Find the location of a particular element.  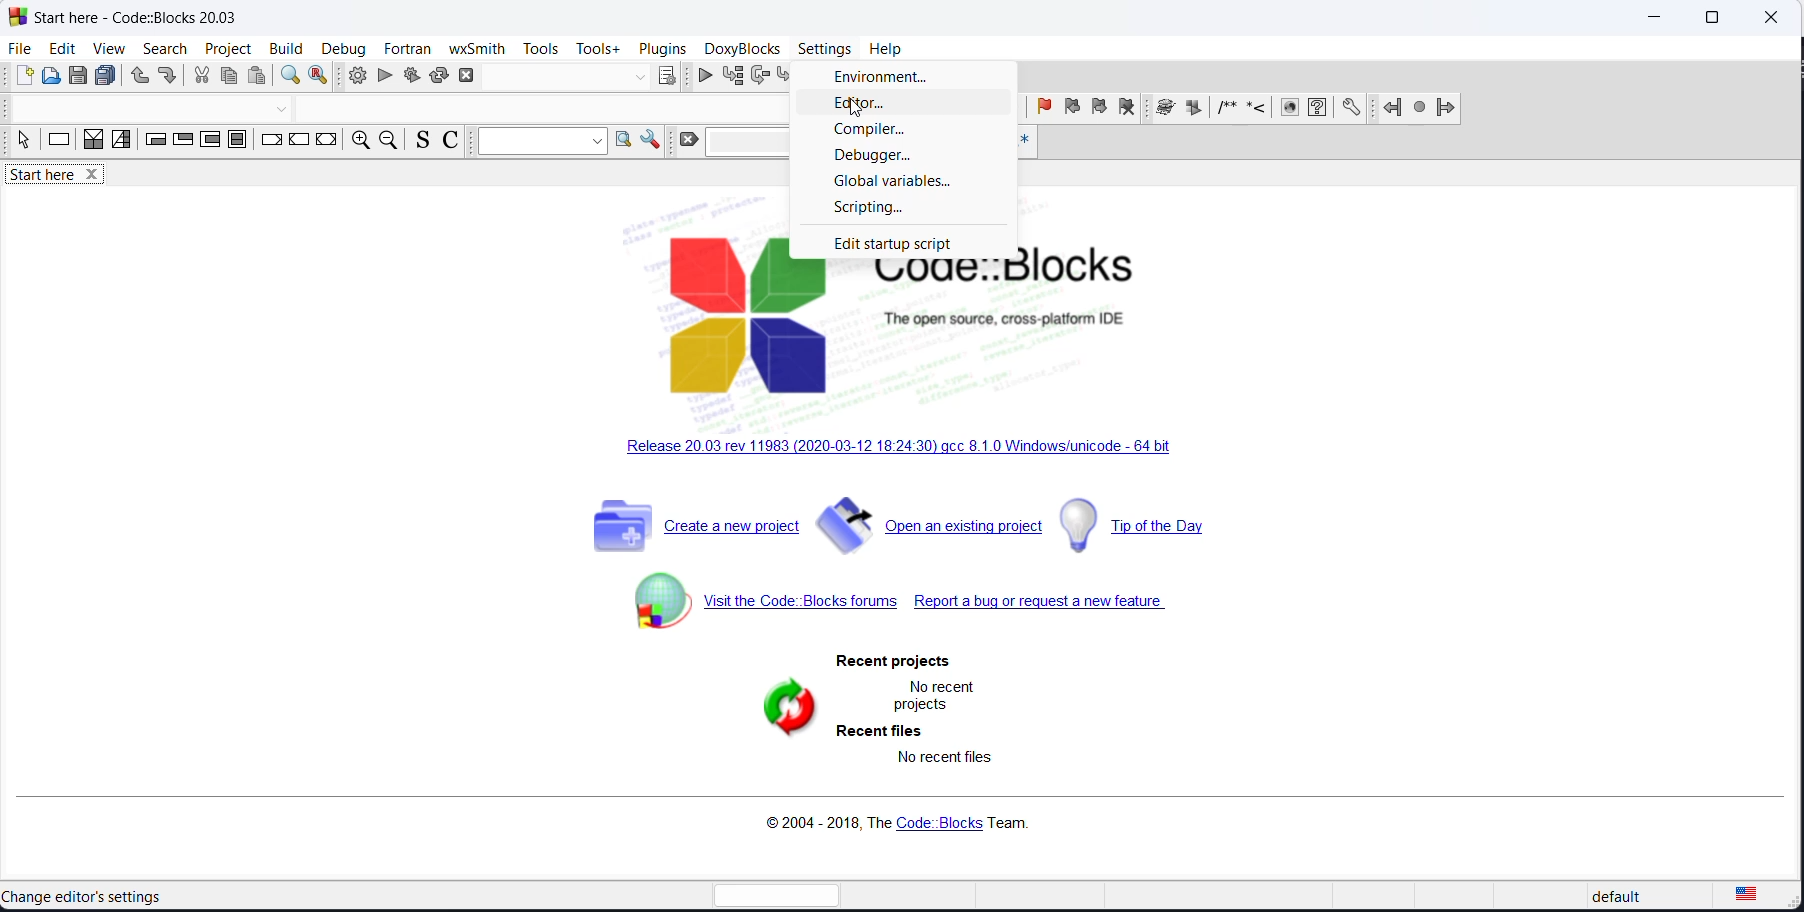

save  is located at coordinates (80, 76).